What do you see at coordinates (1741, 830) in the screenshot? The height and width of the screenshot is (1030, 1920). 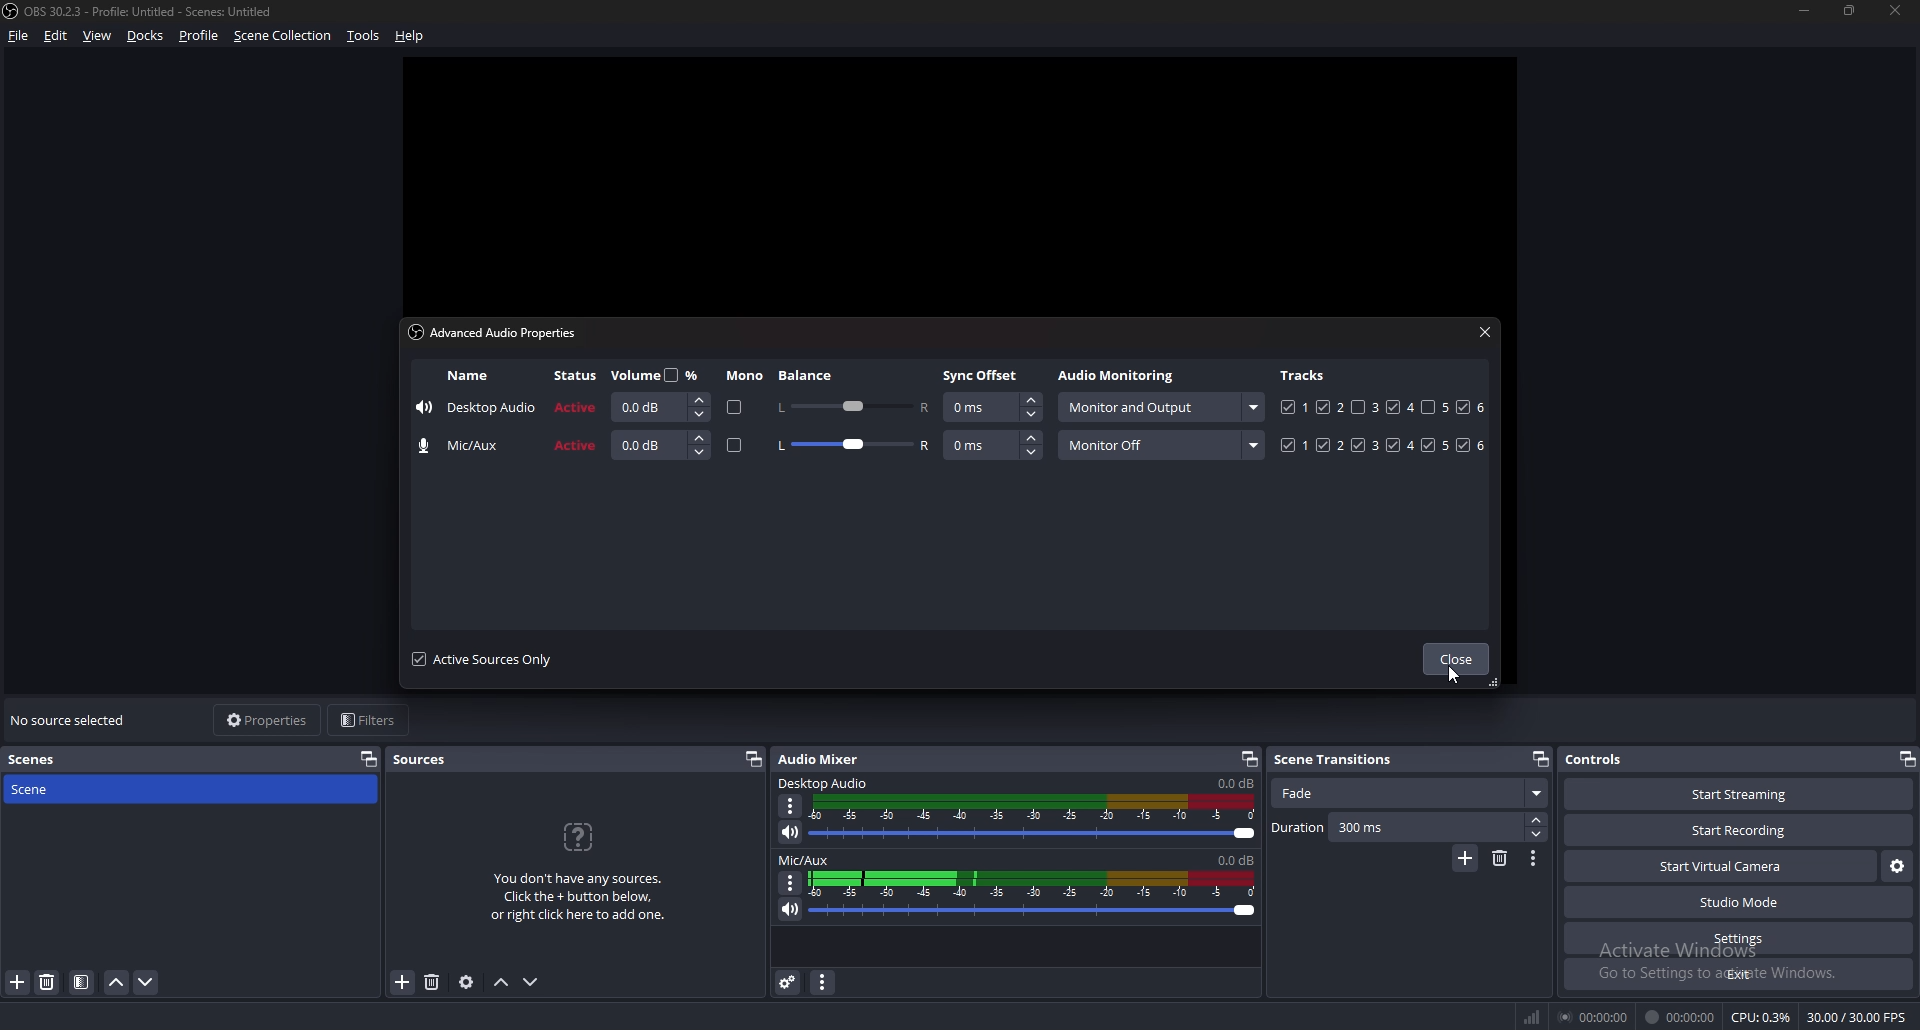 I see `start recording` at bounding box center [1741, 830].